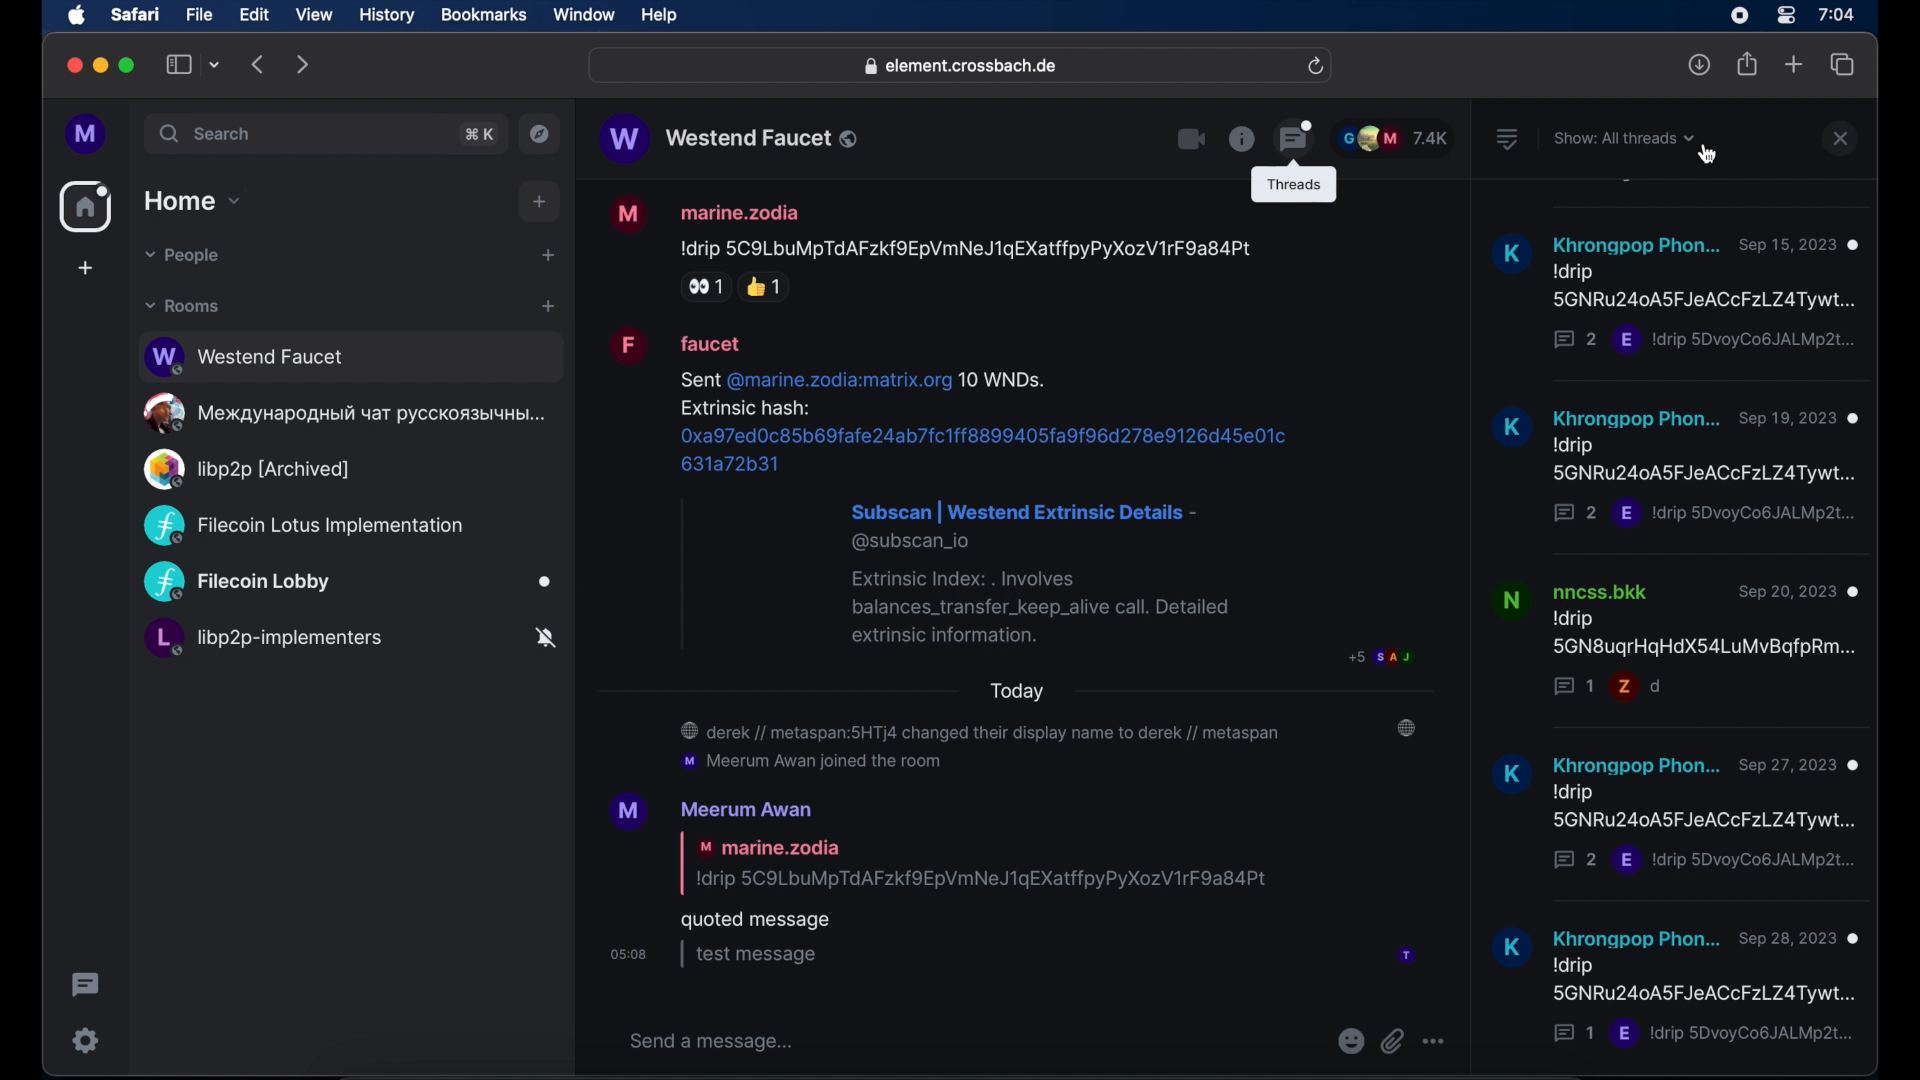 The image size is (1920, 1080). What do you see at coordinates (481, 15) in the screenshot?
I see `bookmarks` at bounding box center [481, 15].